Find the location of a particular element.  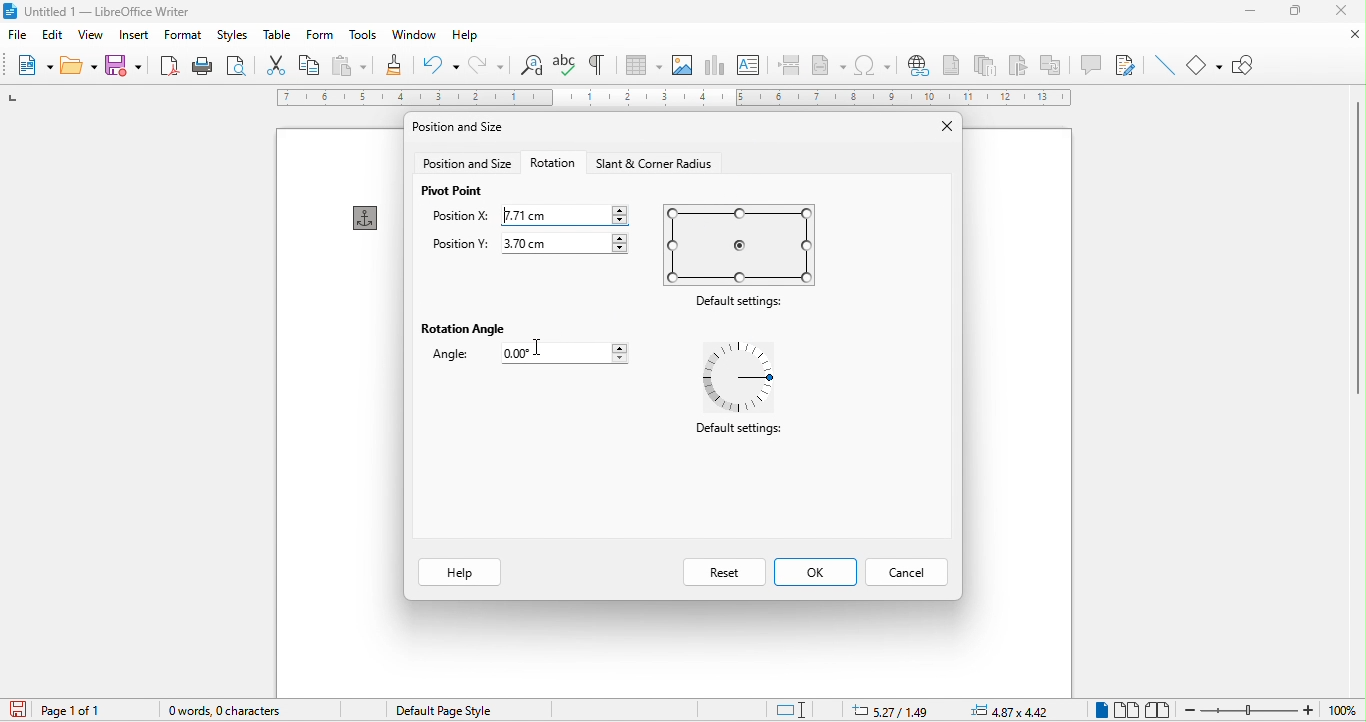

rotation is located at coordinates (551, 163).